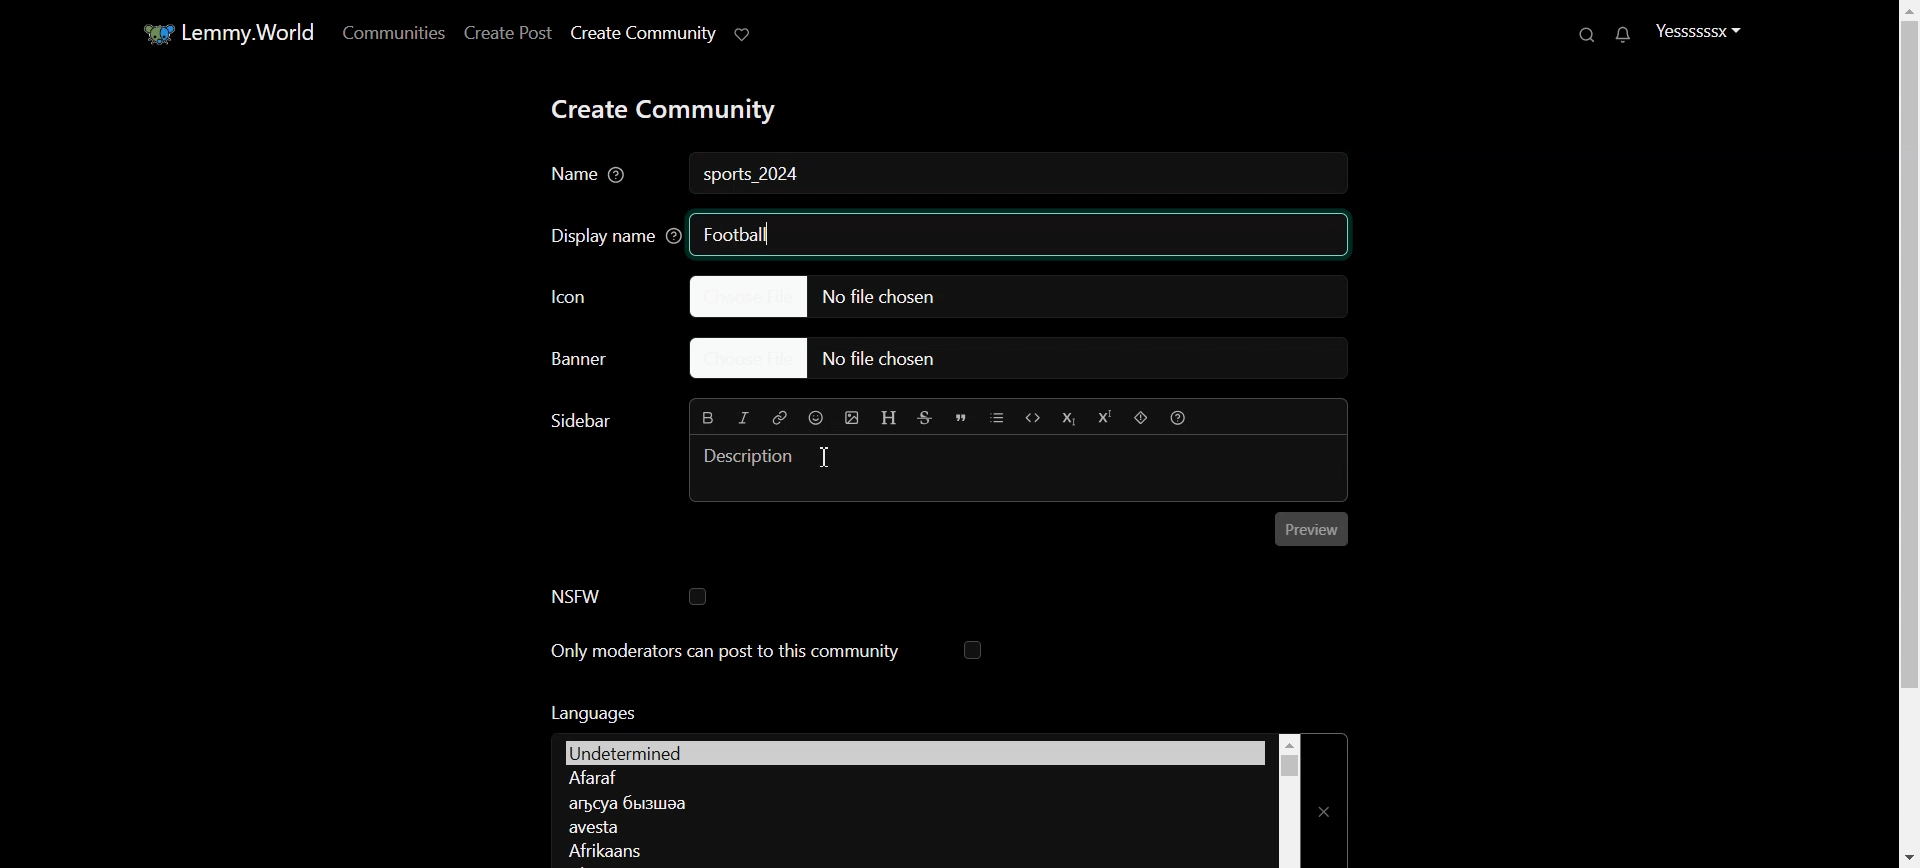 The width and height of the screenshot is (1920, 868). What do you see at coordinates (390, 32) in the screenshot?
I see `Communities` at bounding box center [390, 32].